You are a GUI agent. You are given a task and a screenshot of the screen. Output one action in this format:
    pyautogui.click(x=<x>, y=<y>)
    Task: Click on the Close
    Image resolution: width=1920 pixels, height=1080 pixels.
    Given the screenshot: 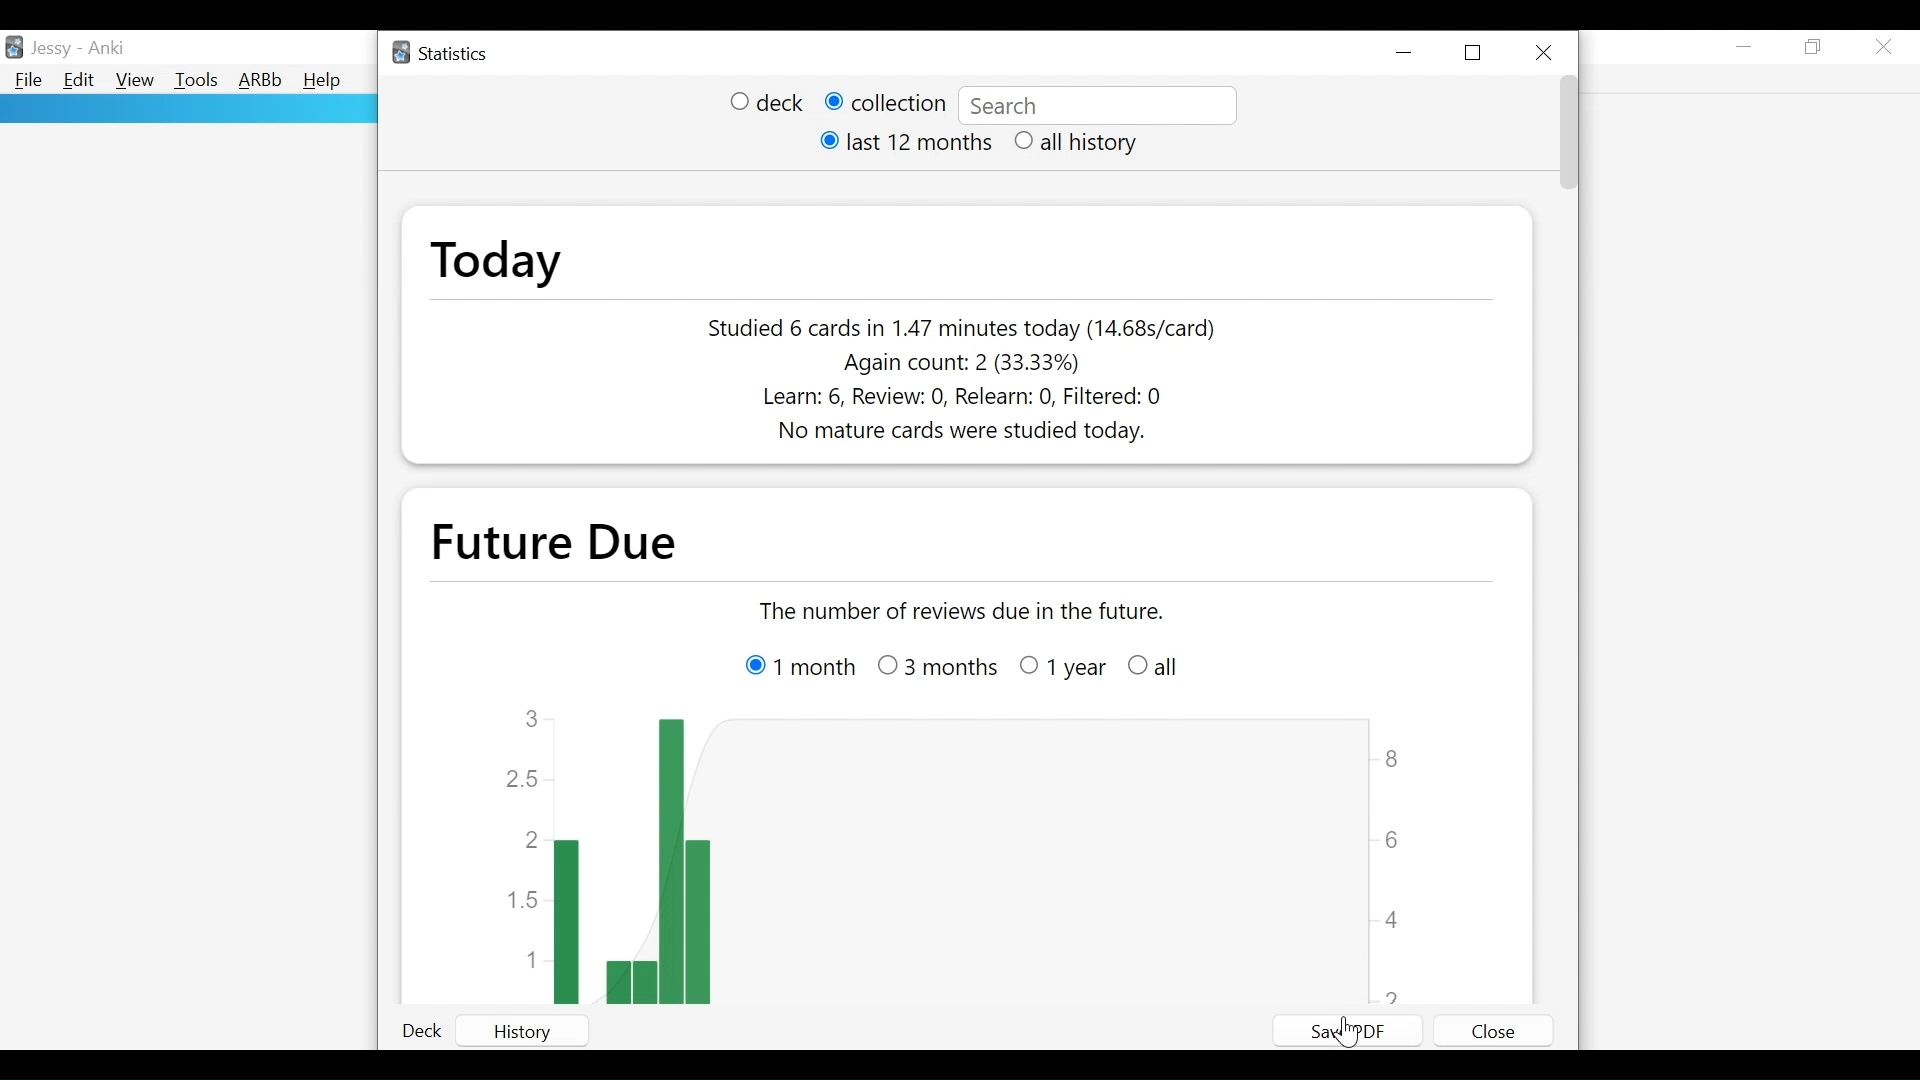 What is the action you would take?
    pyautogui.click(x=1885, y=46)
    